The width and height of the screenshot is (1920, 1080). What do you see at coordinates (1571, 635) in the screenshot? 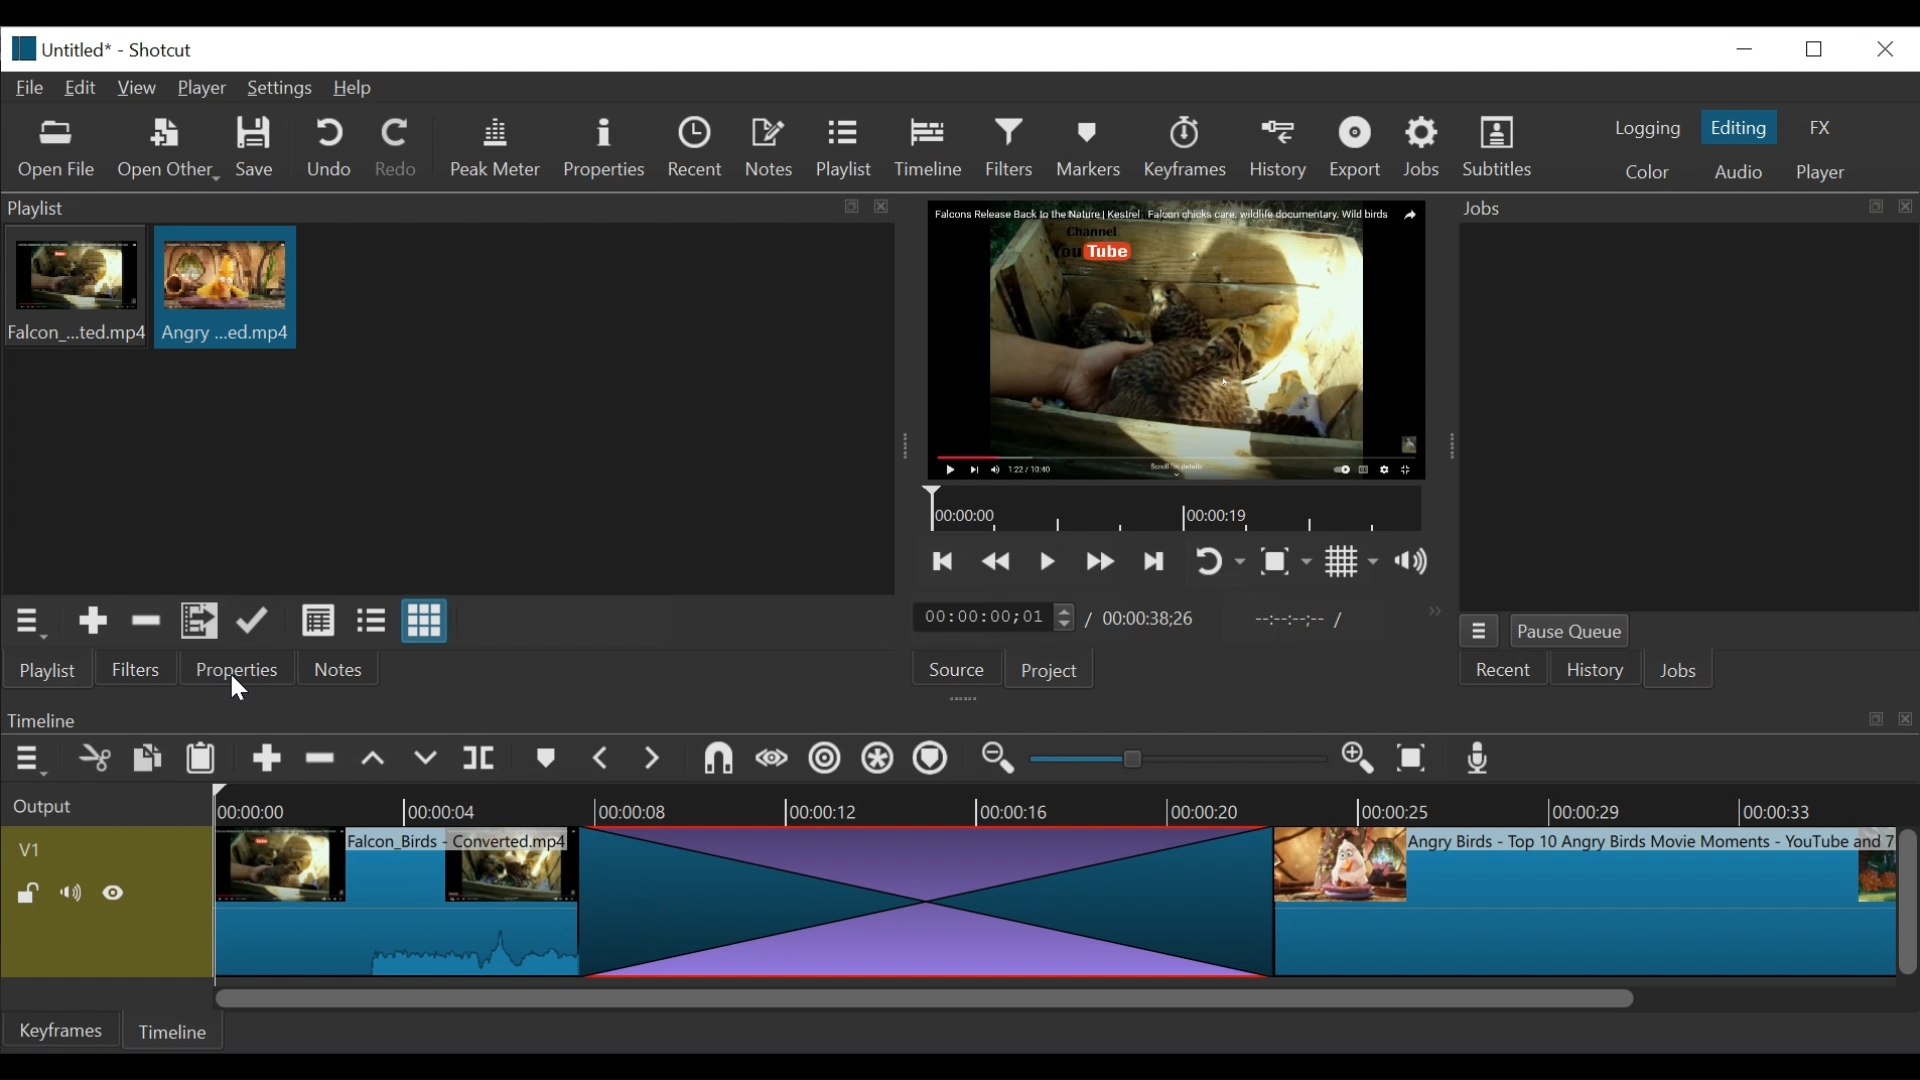
I see `Pause Queue` at bounding box center [1571, 635].